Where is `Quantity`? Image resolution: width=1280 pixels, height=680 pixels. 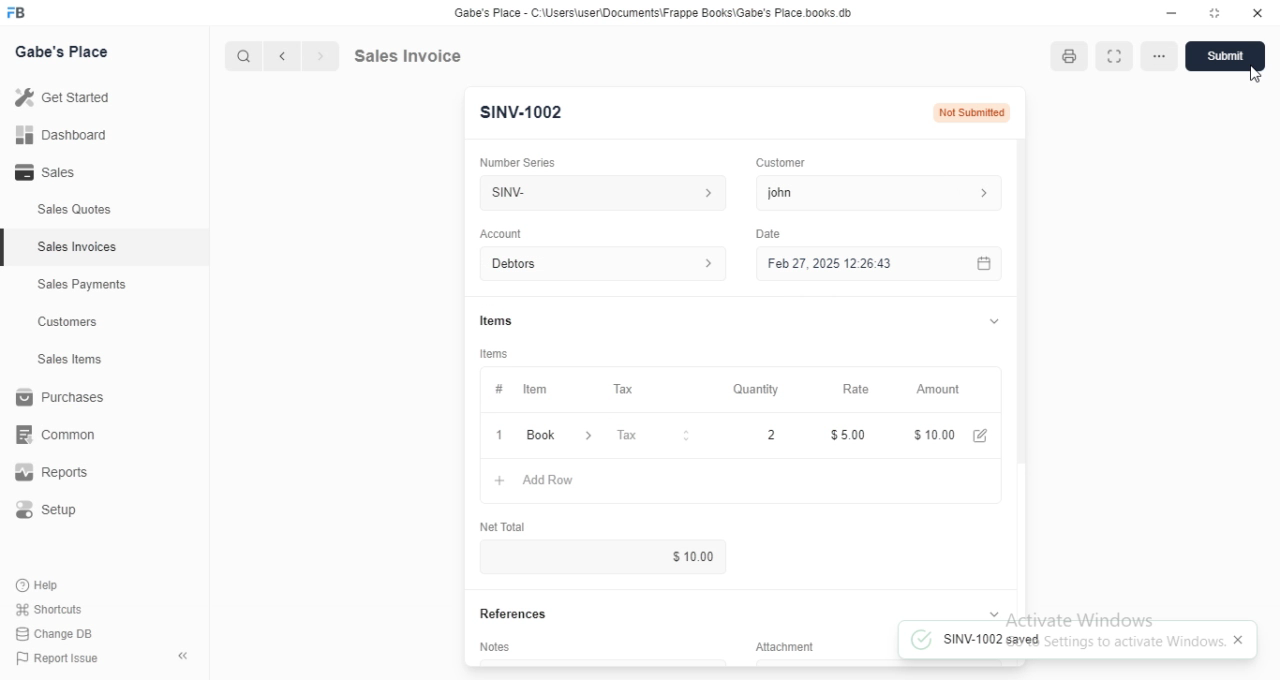 Quantity is located at coordinates (753, 437).